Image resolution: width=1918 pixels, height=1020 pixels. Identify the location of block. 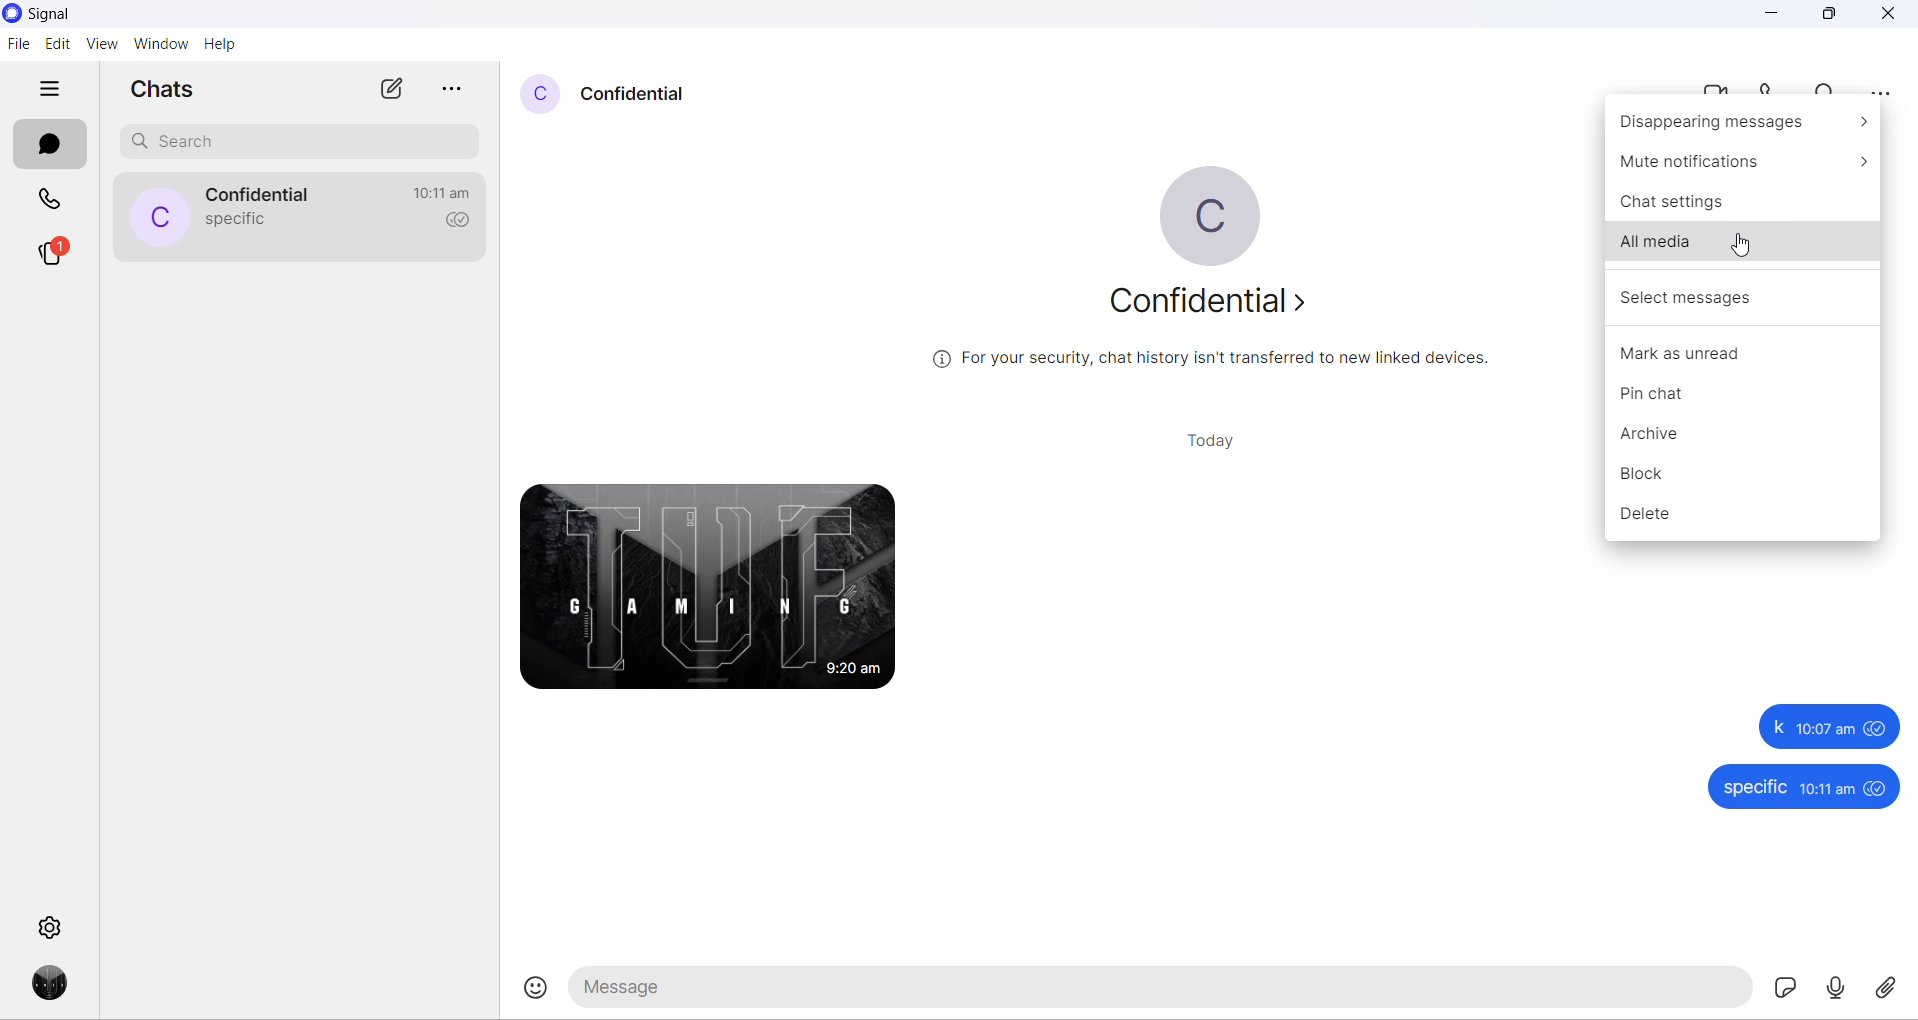
(1741, 471).